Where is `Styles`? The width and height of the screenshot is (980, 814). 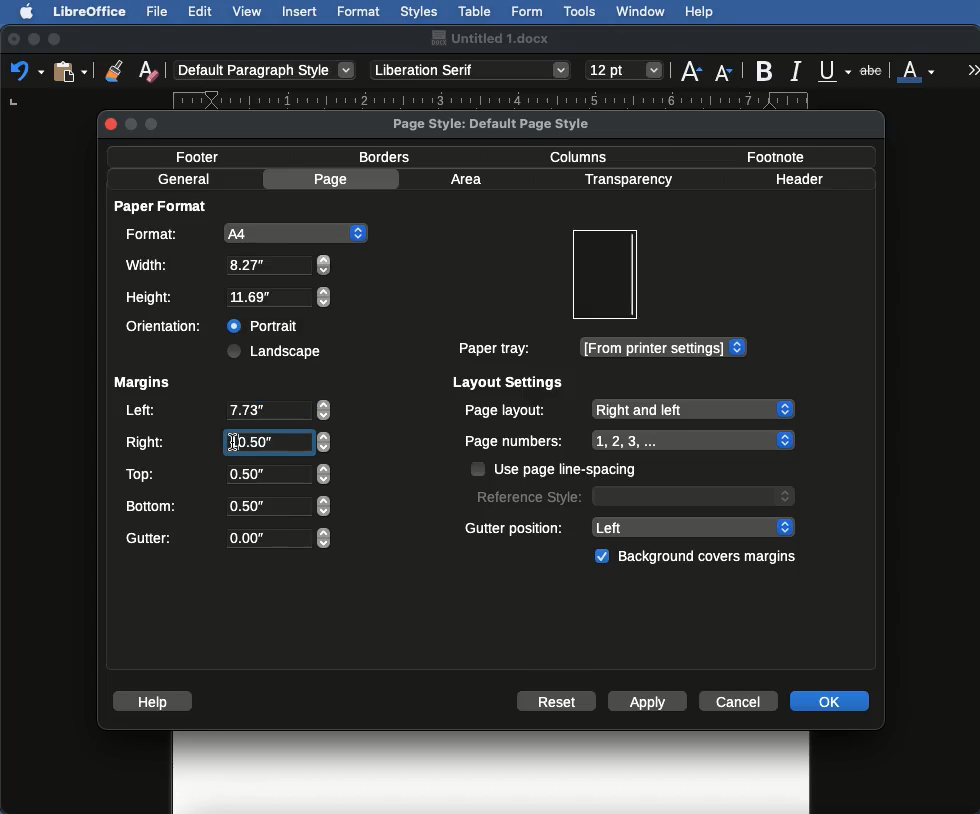
Styles is located at coordinates (418, 11).